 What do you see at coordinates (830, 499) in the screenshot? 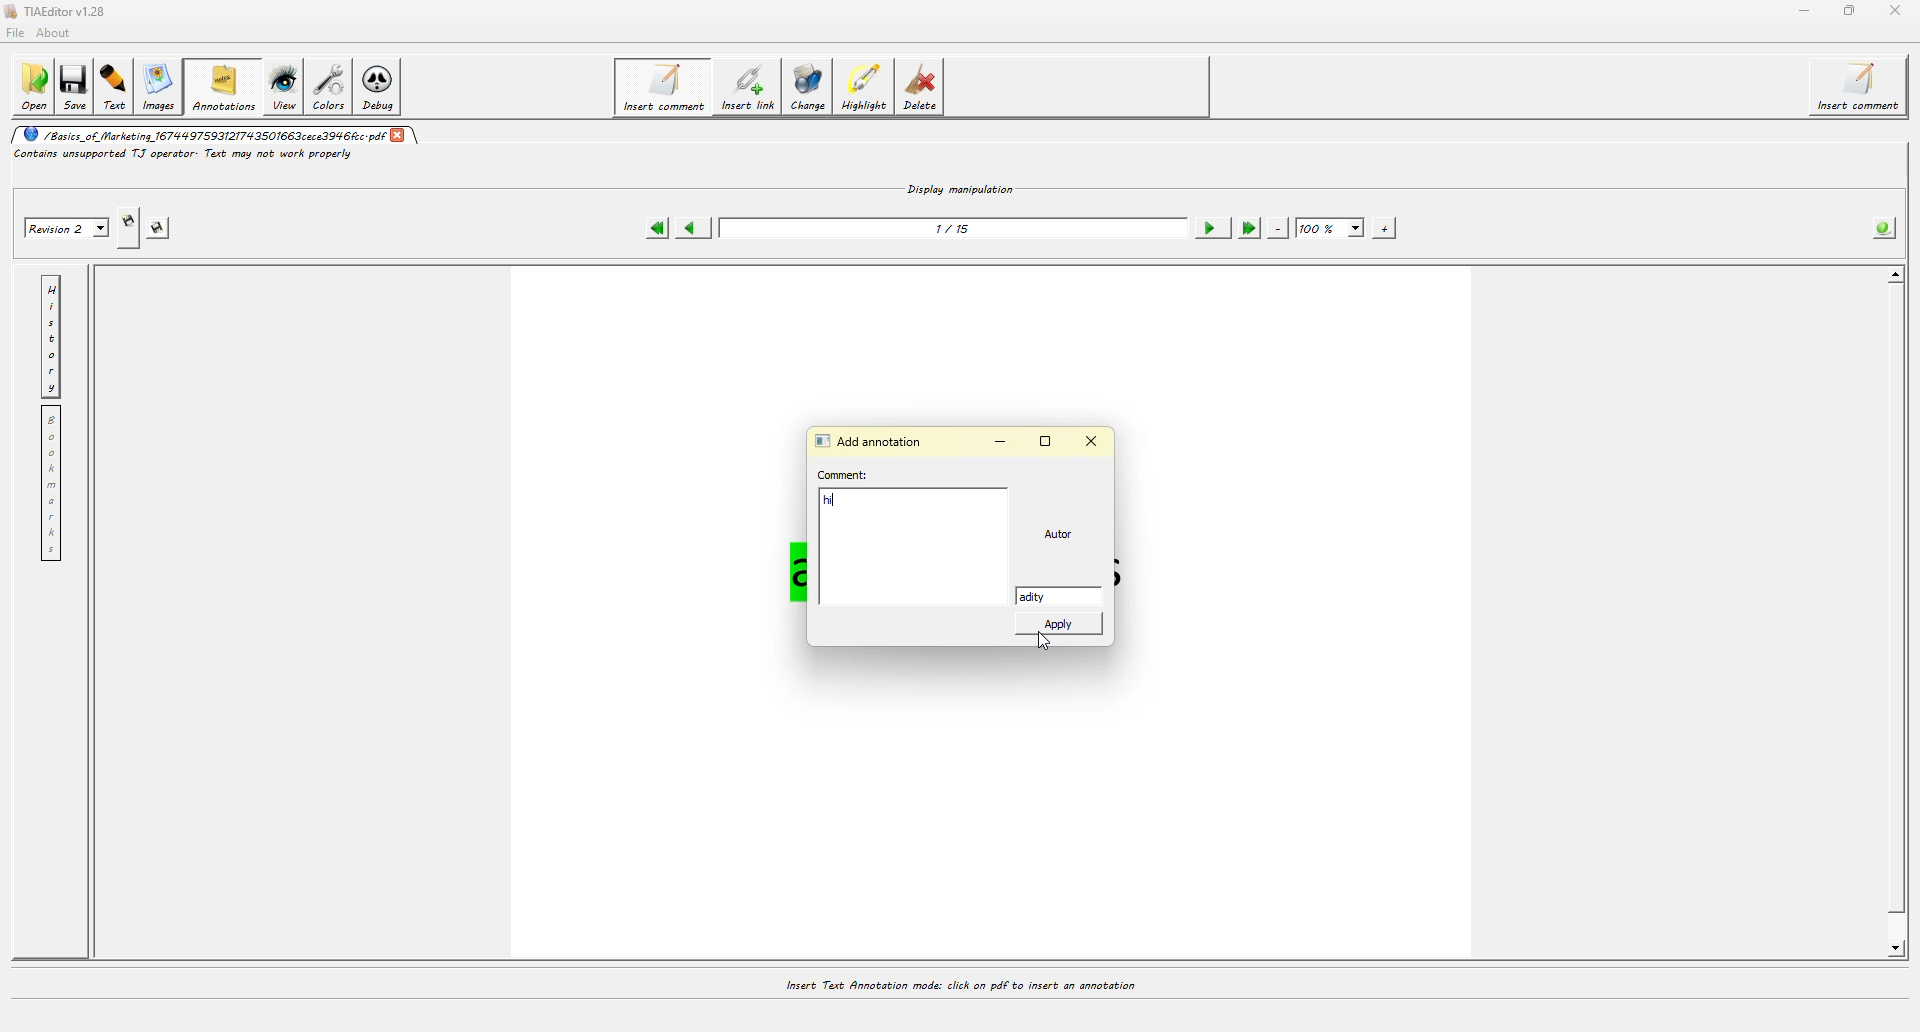
I see `hi` at bounding box center [830, 499].